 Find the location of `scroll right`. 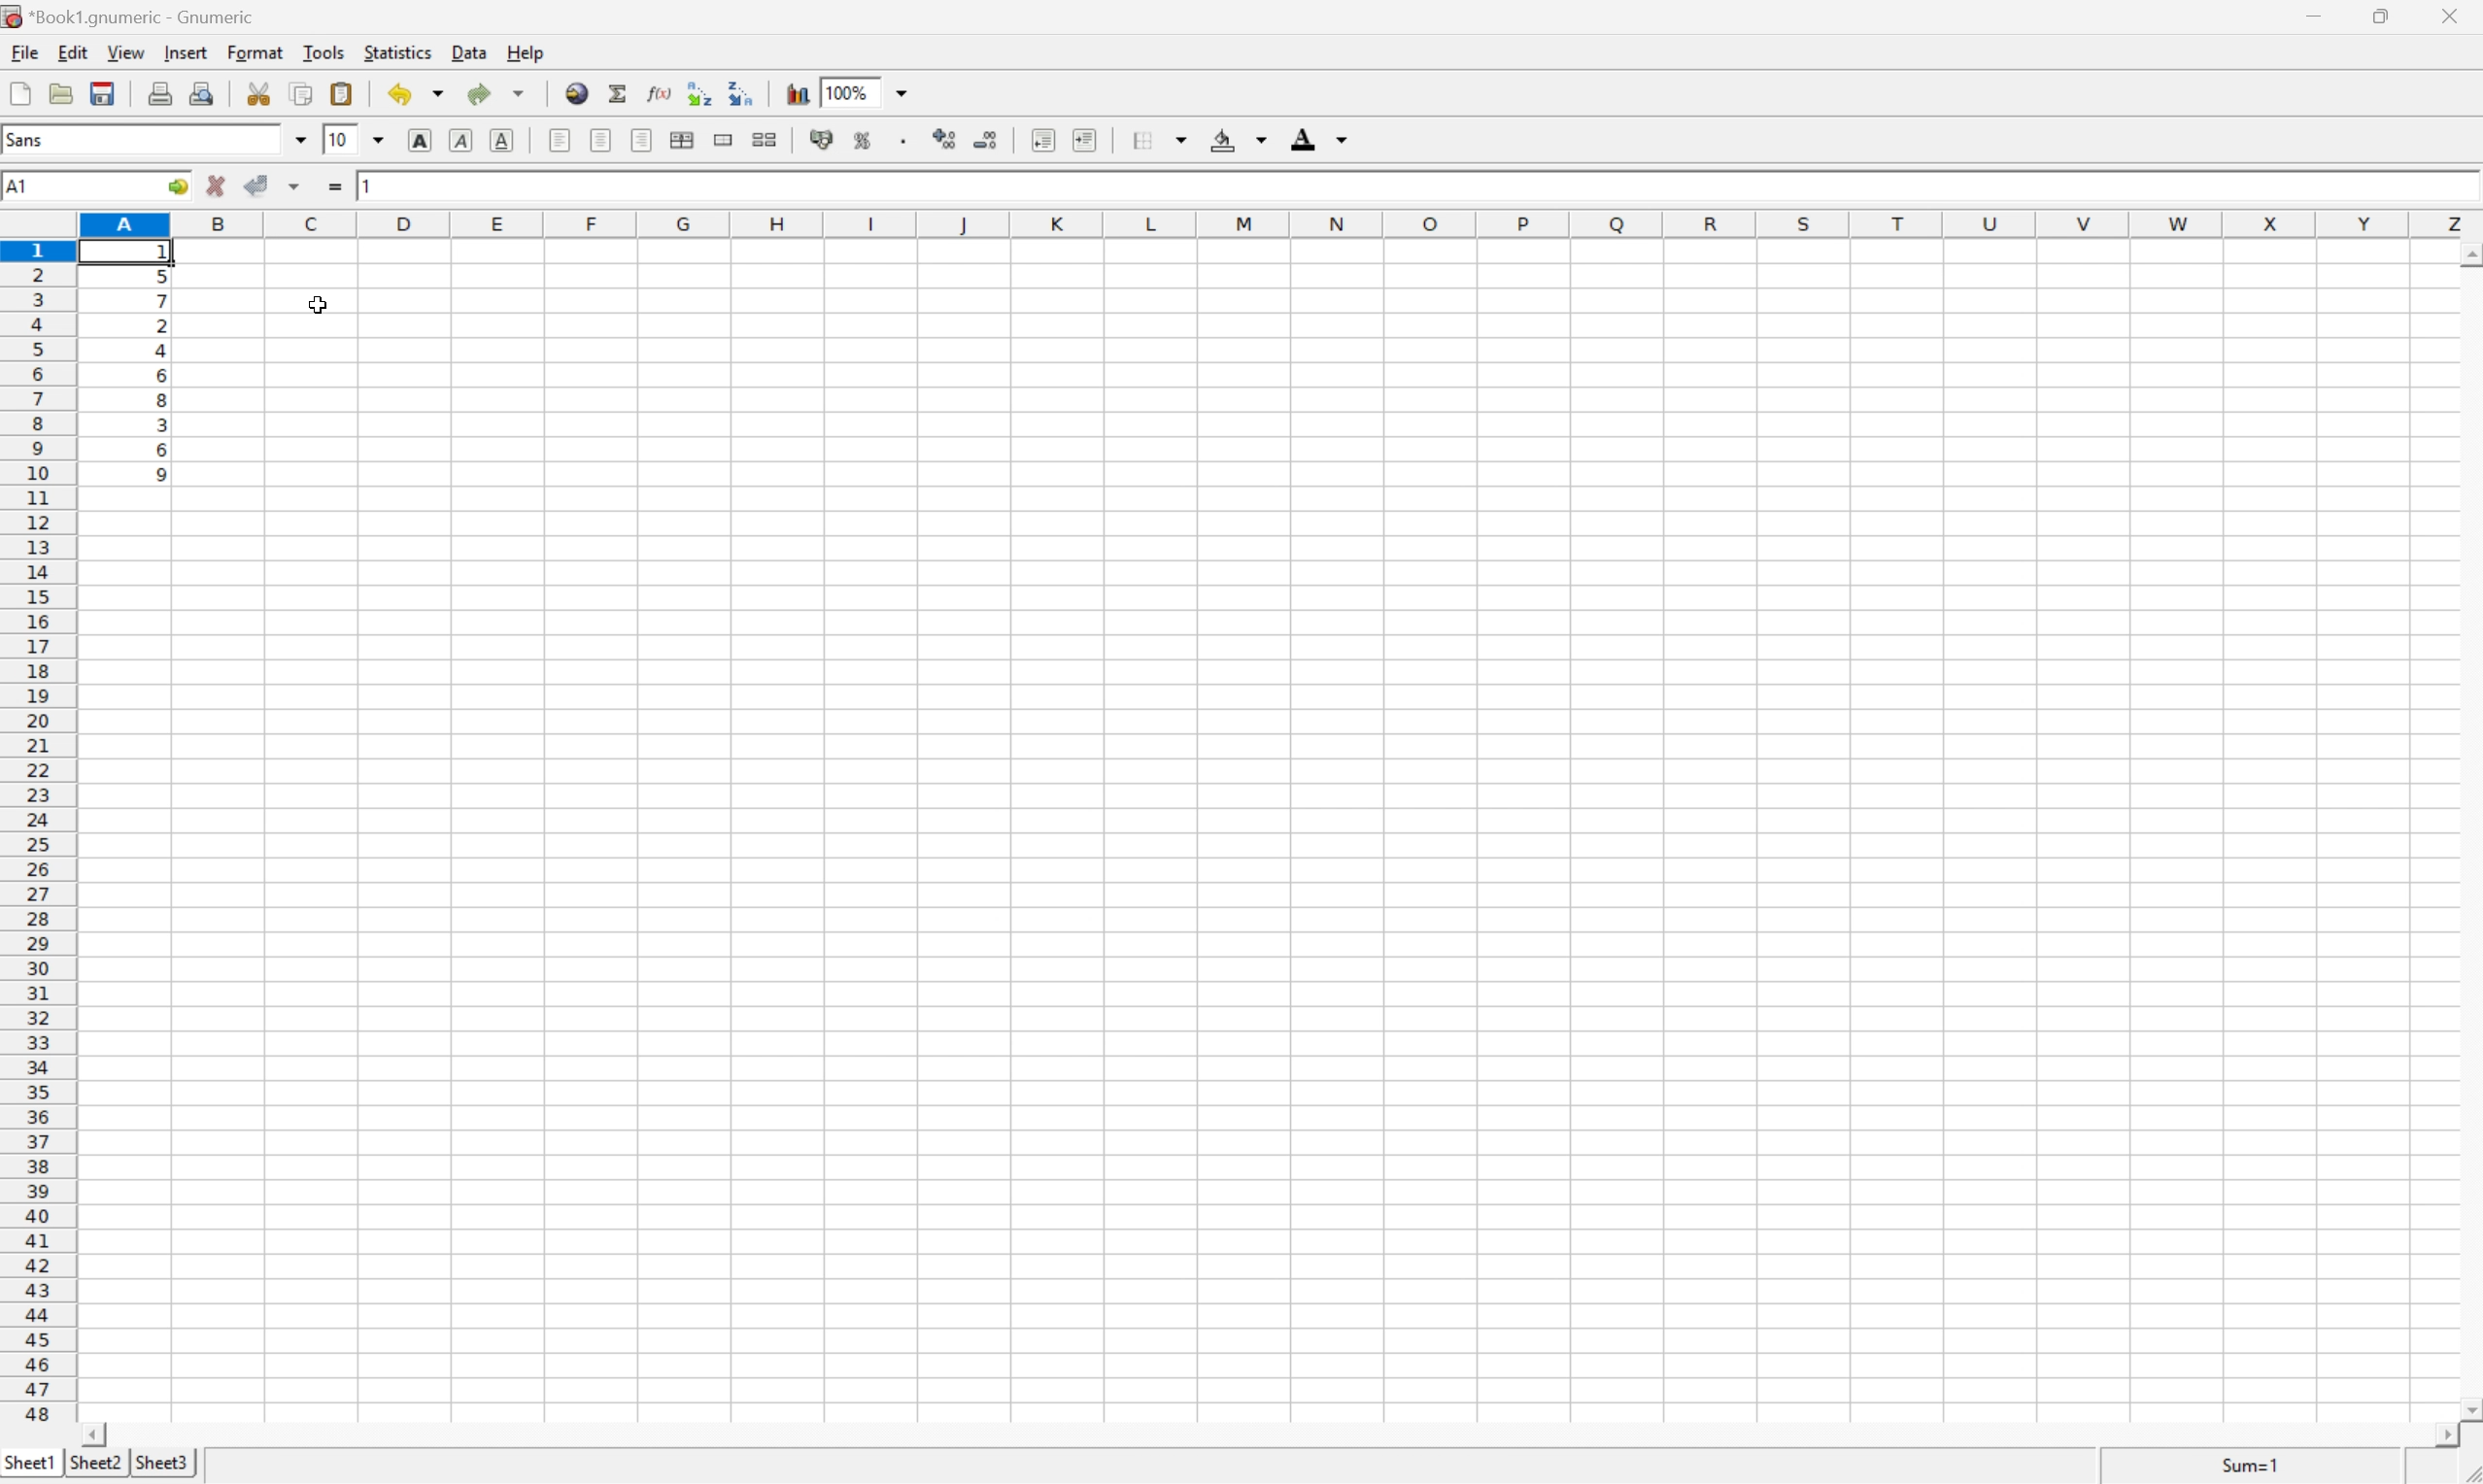

scroll right is located at coordinates (2435, 1436).